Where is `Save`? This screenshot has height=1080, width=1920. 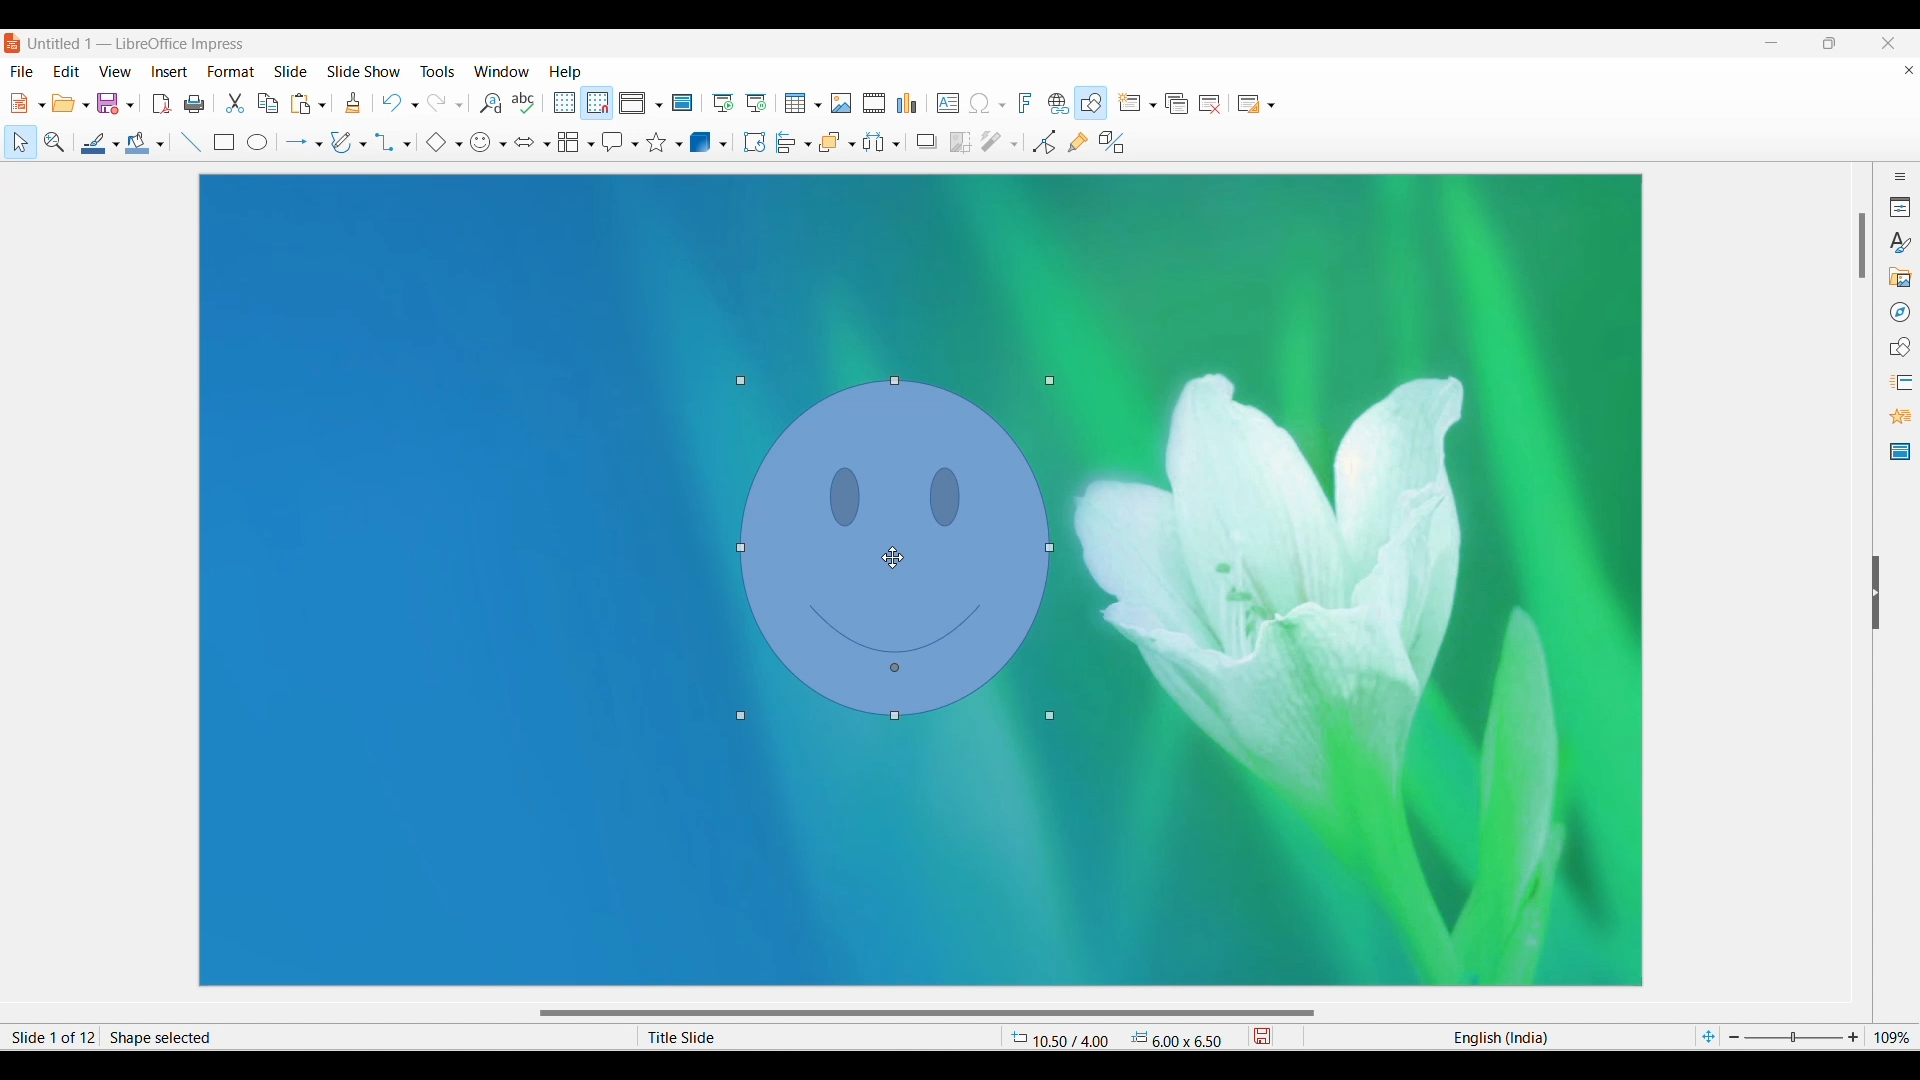
Save is located at coordinates (109, 103).